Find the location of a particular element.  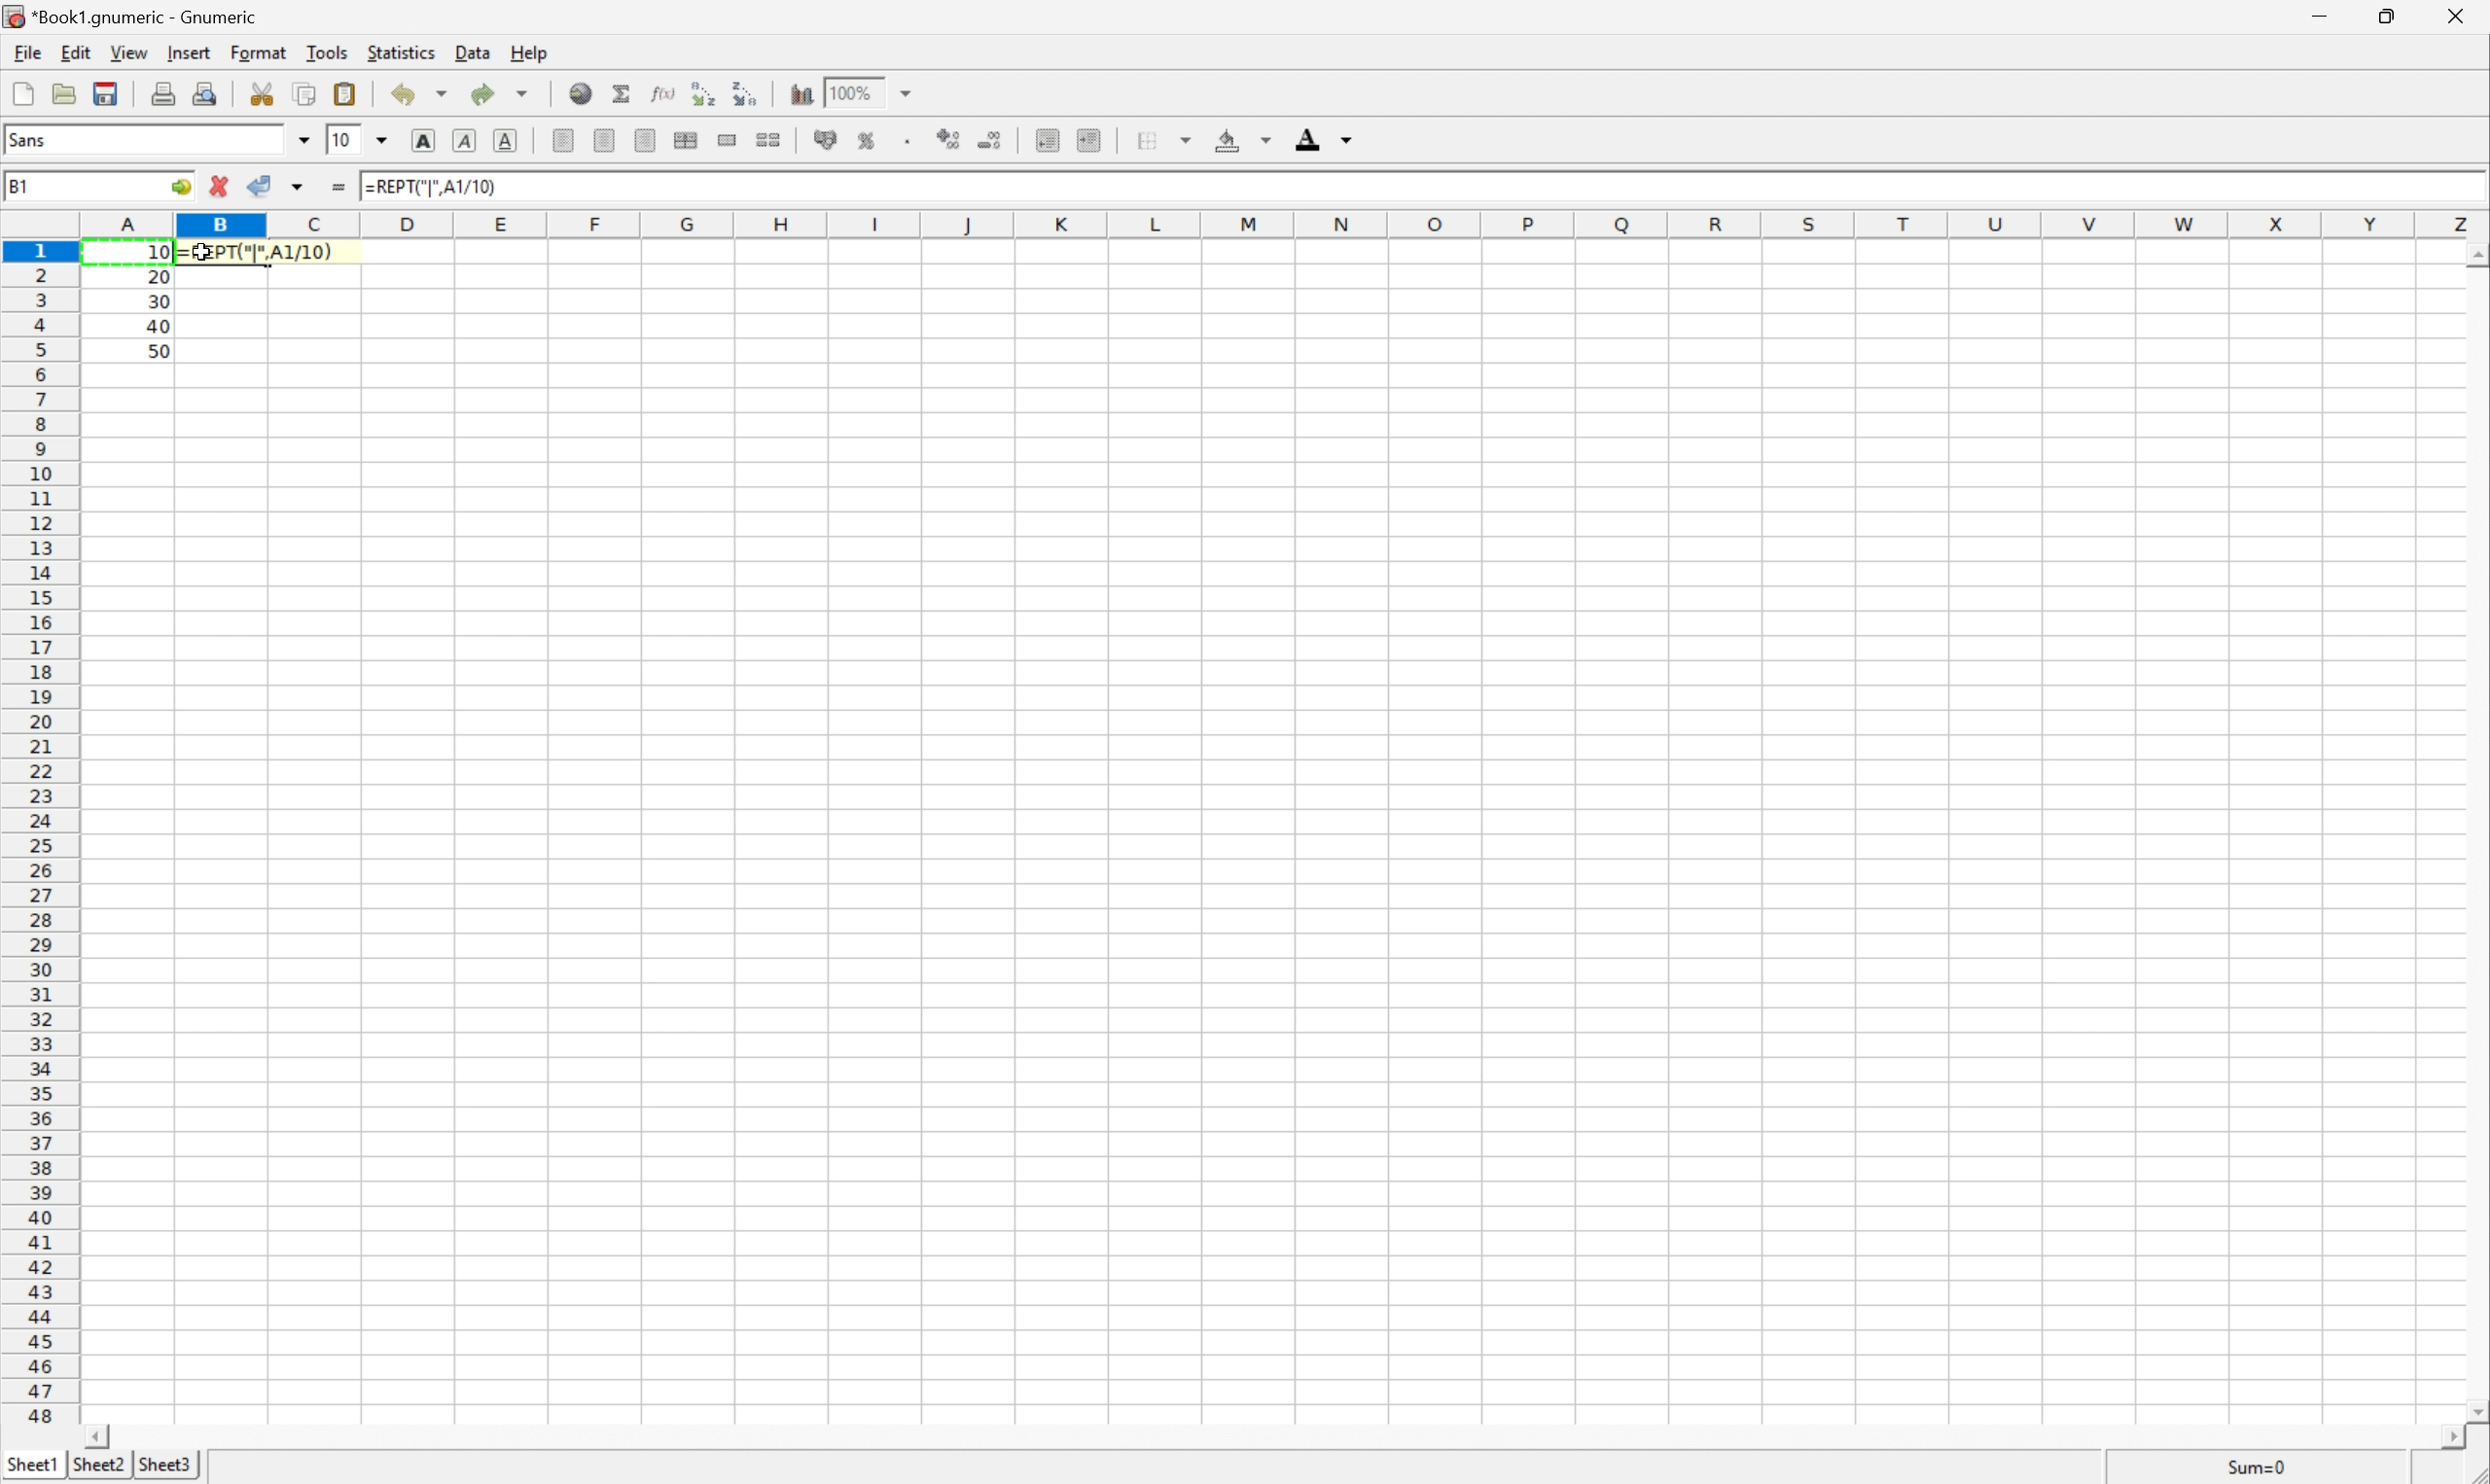

Row Number is located at coordinates (39, 834).